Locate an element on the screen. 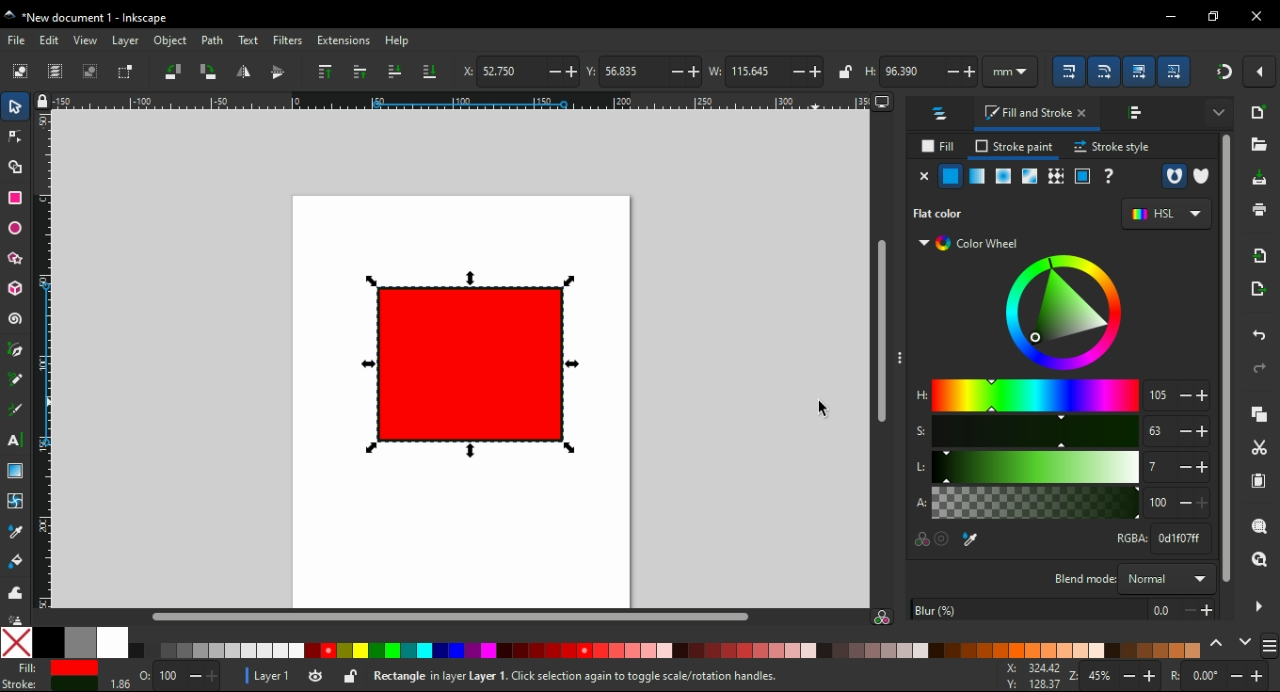 The image size is (1280, 692). layers and objects is located at coordinates (943, 113).